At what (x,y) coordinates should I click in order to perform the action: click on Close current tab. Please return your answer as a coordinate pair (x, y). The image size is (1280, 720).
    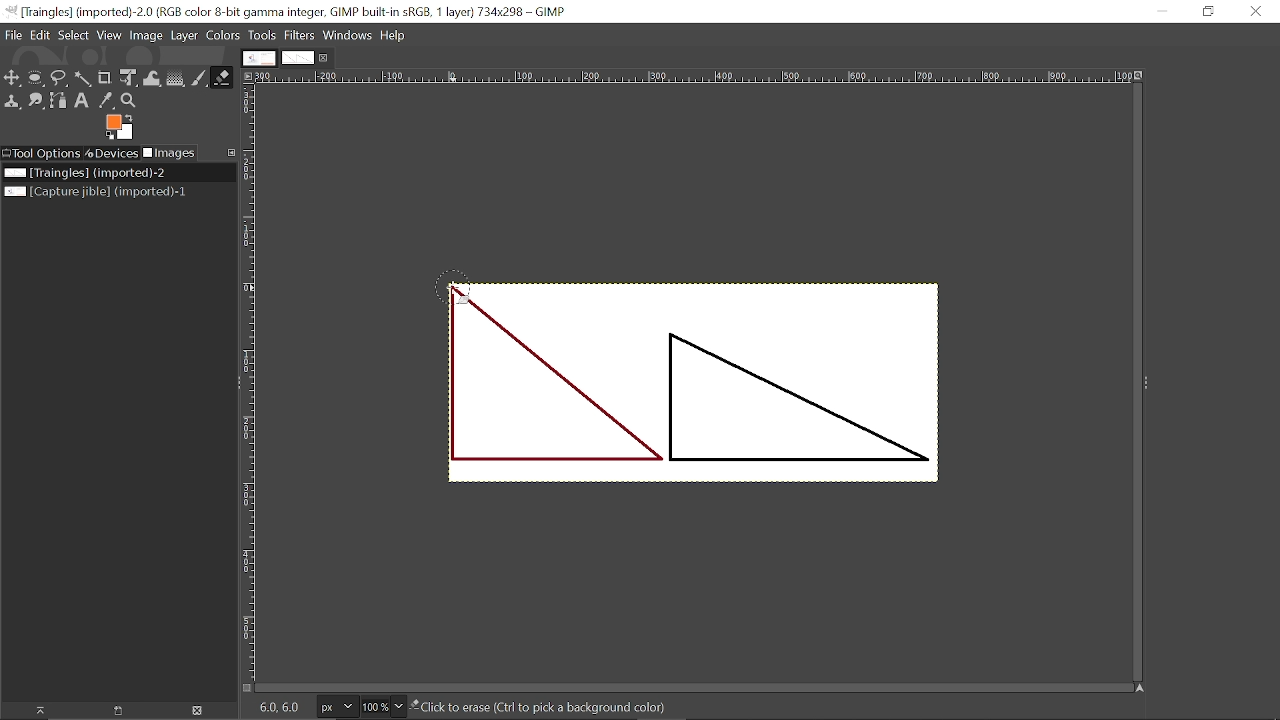
    Looking at the image, I should click on (325, 58).